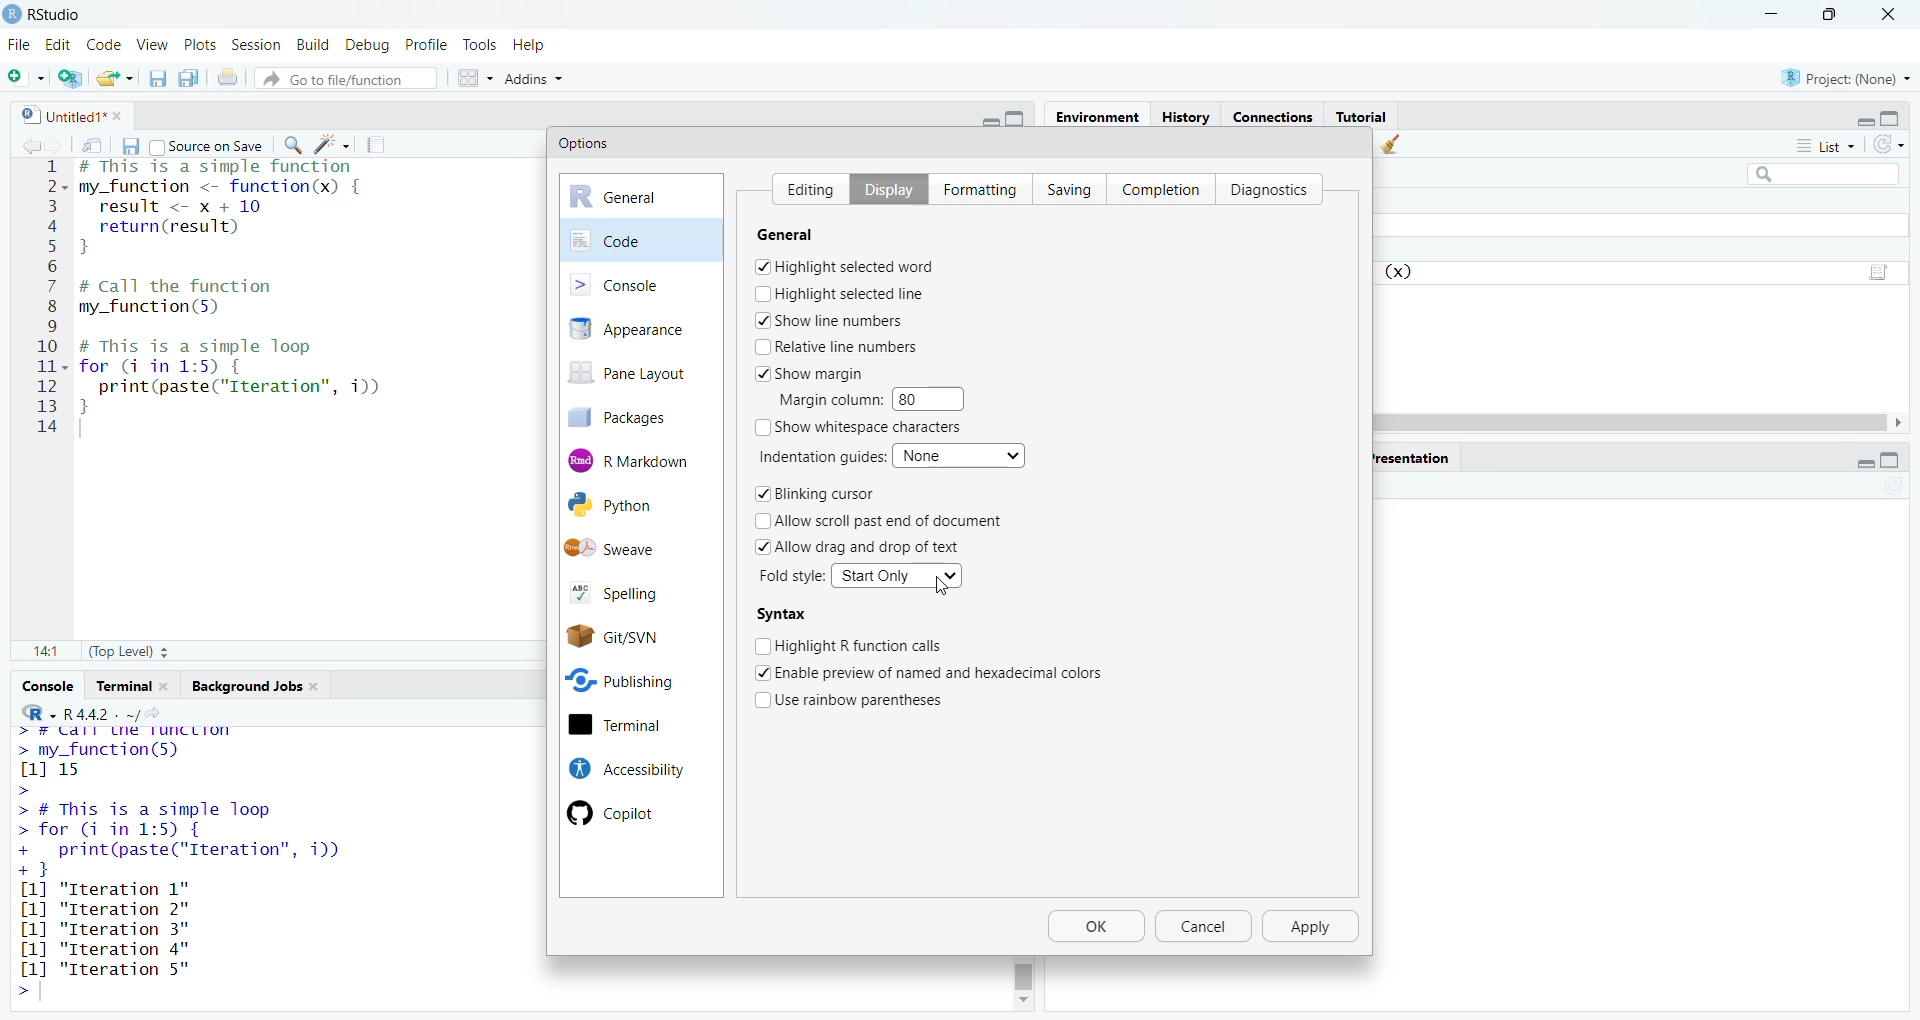  I want to click on code tools, so click(333, 144).